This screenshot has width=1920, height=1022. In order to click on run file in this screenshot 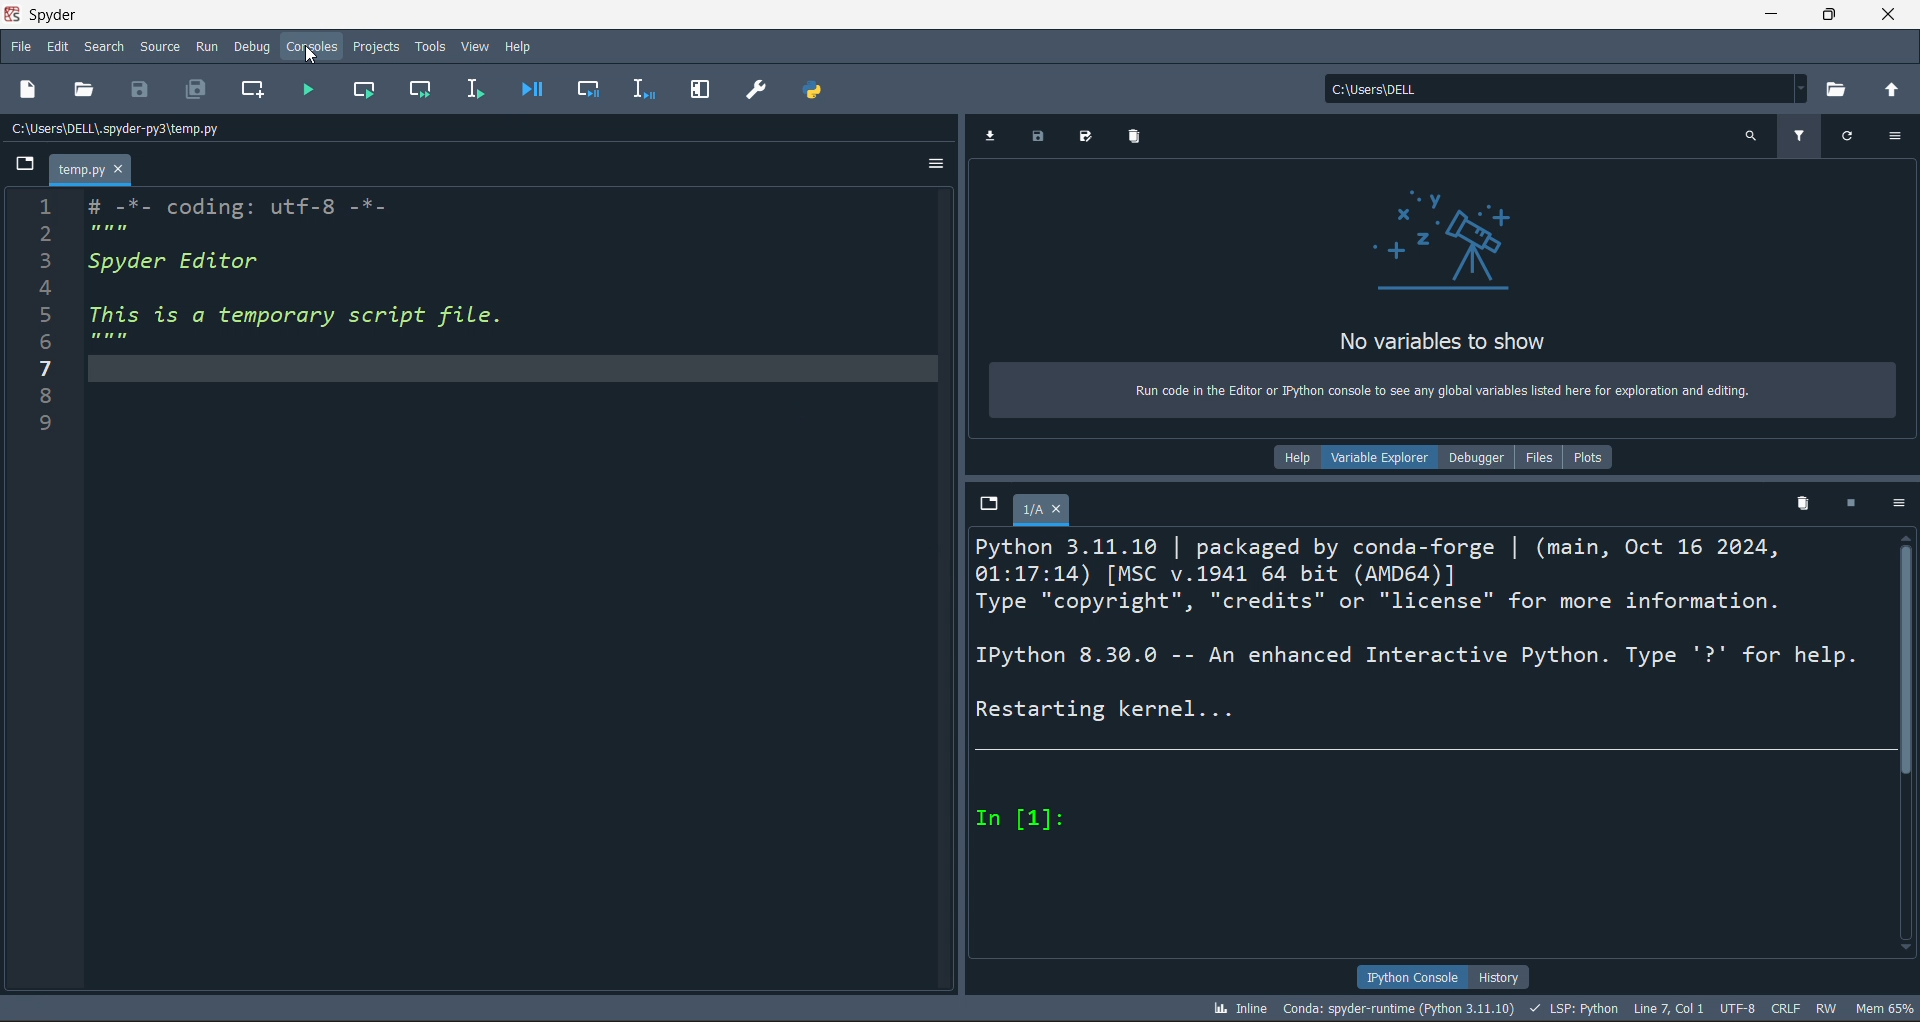, I will do `click(309, 86)`.